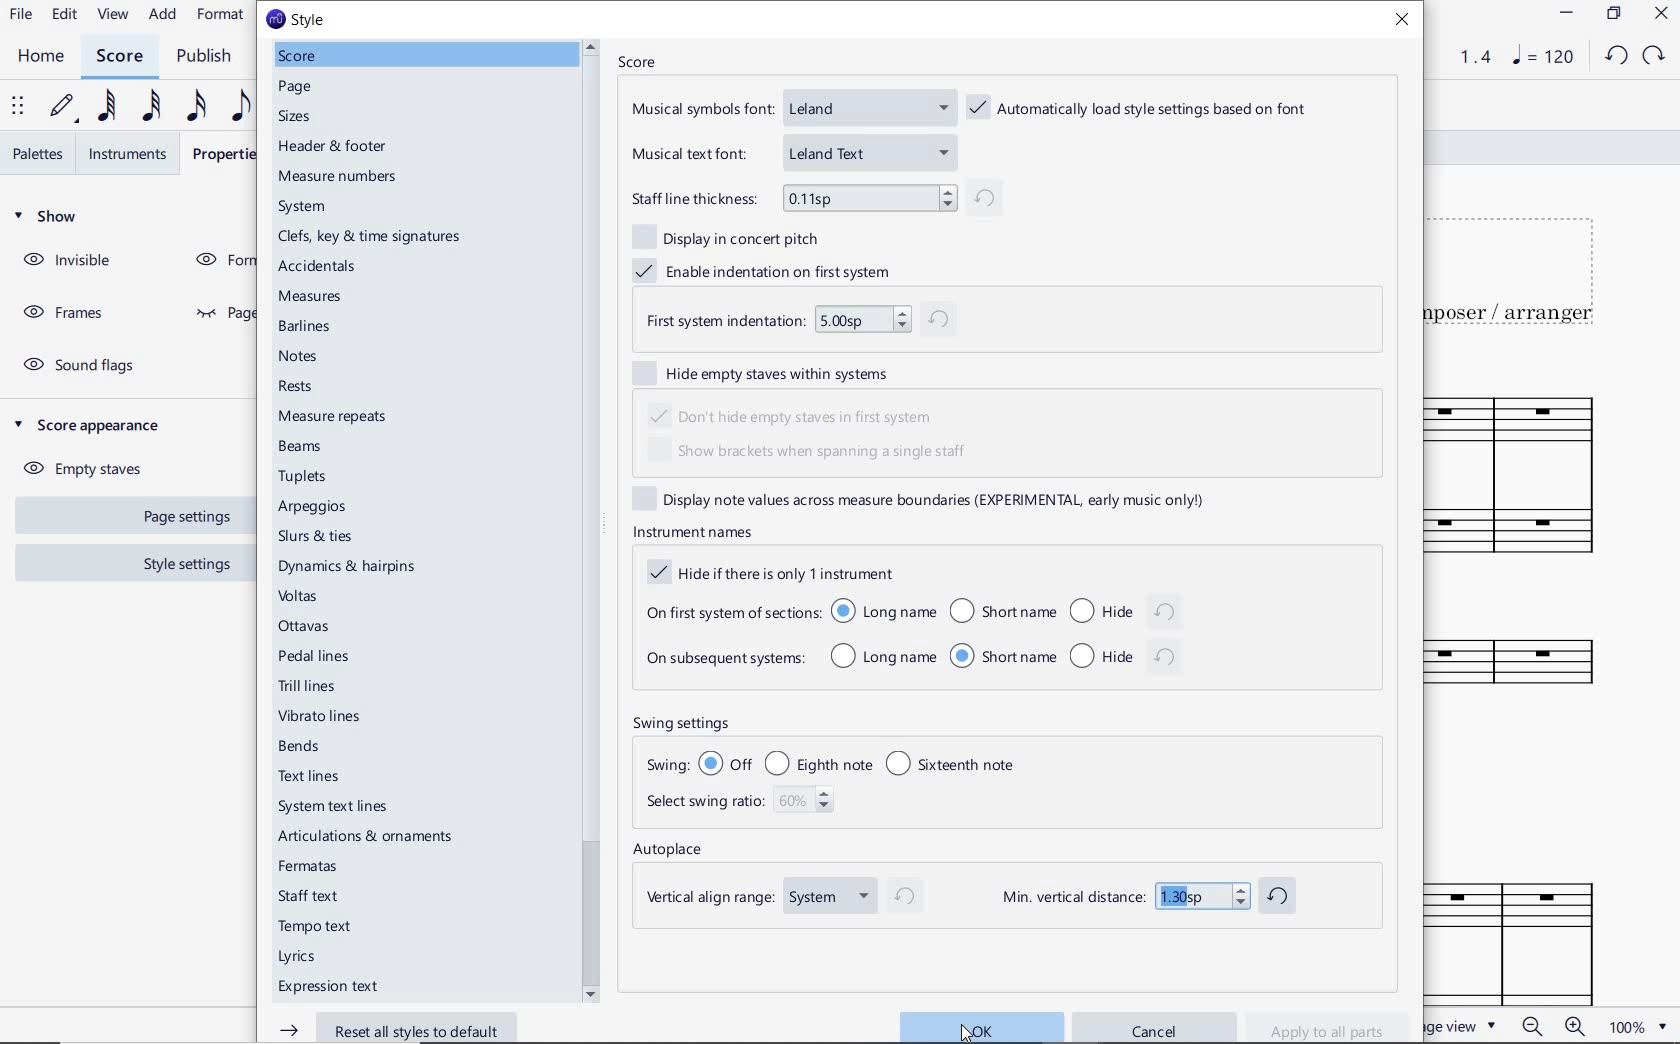 The height and width of the screenshot is (1044, 1680). Describe the element at coordinates (70, 261) in the screenshot. I see `INVISIBLE` at that location.